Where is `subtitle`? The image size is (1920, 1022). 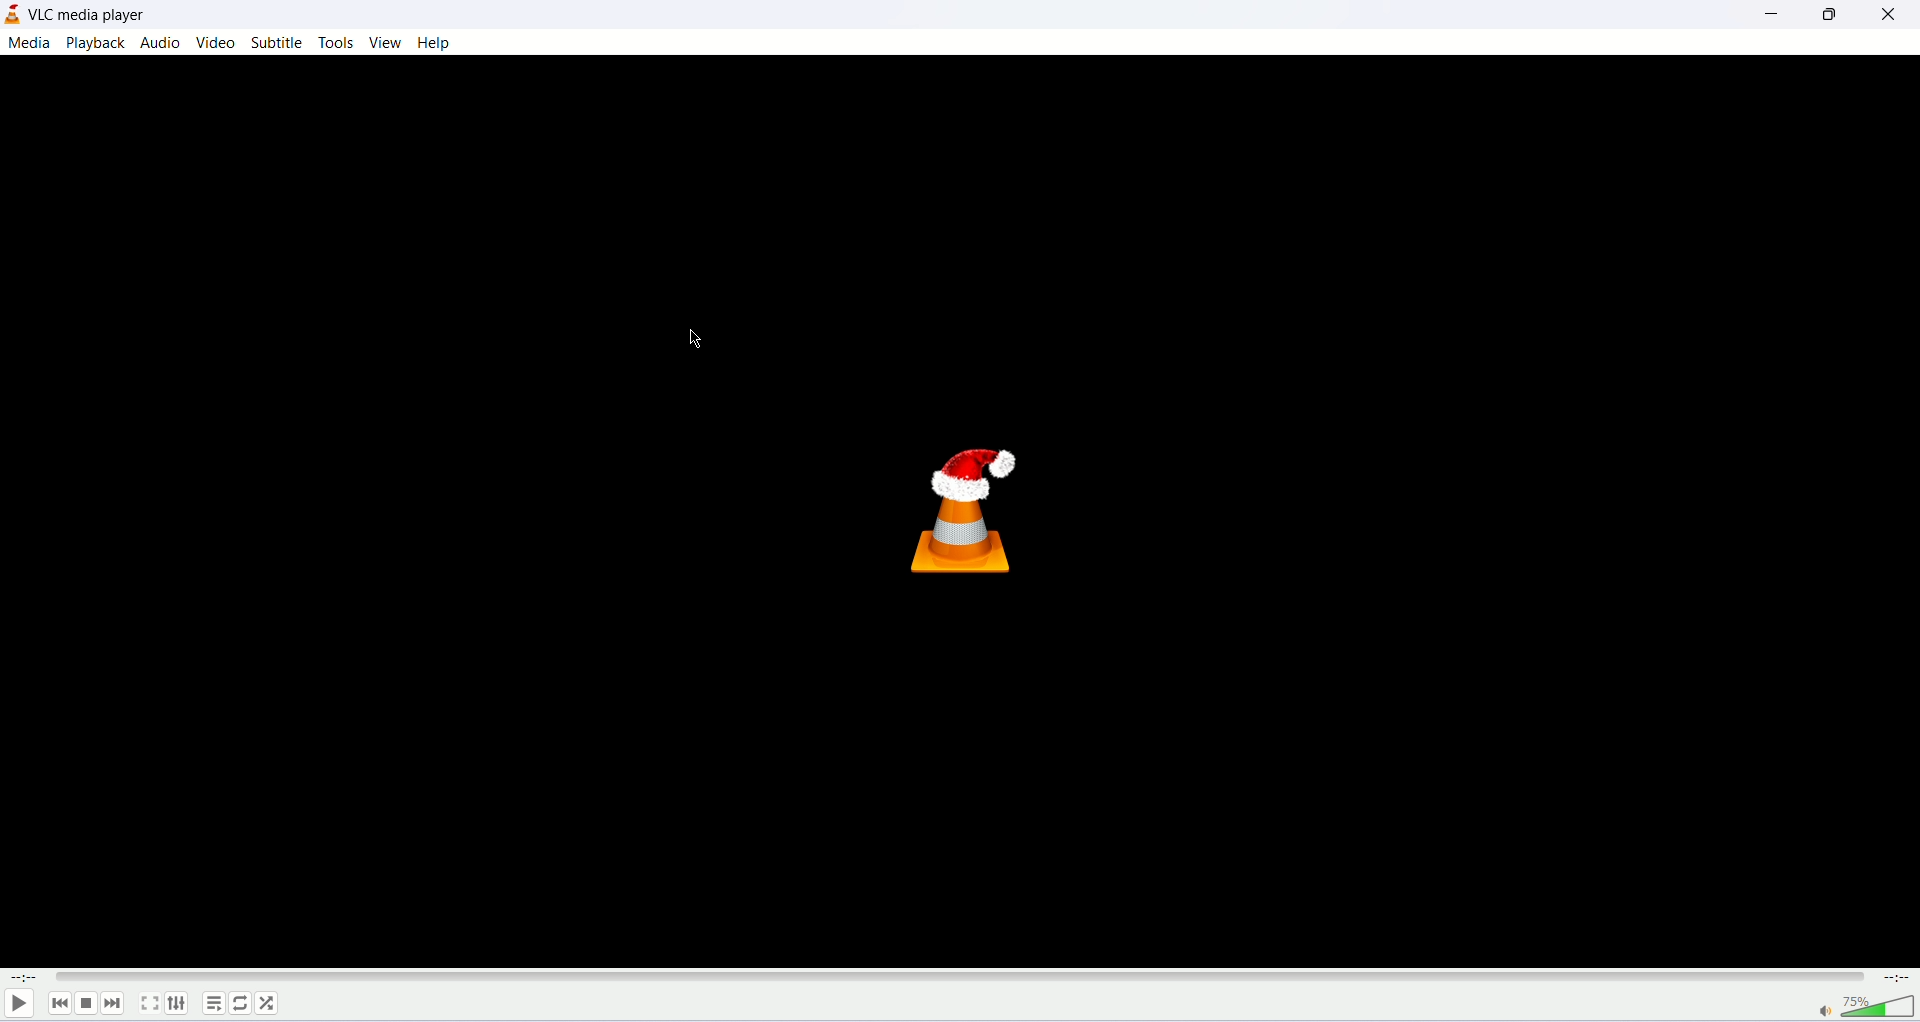
subtitle is located at coordinates (277, 41).